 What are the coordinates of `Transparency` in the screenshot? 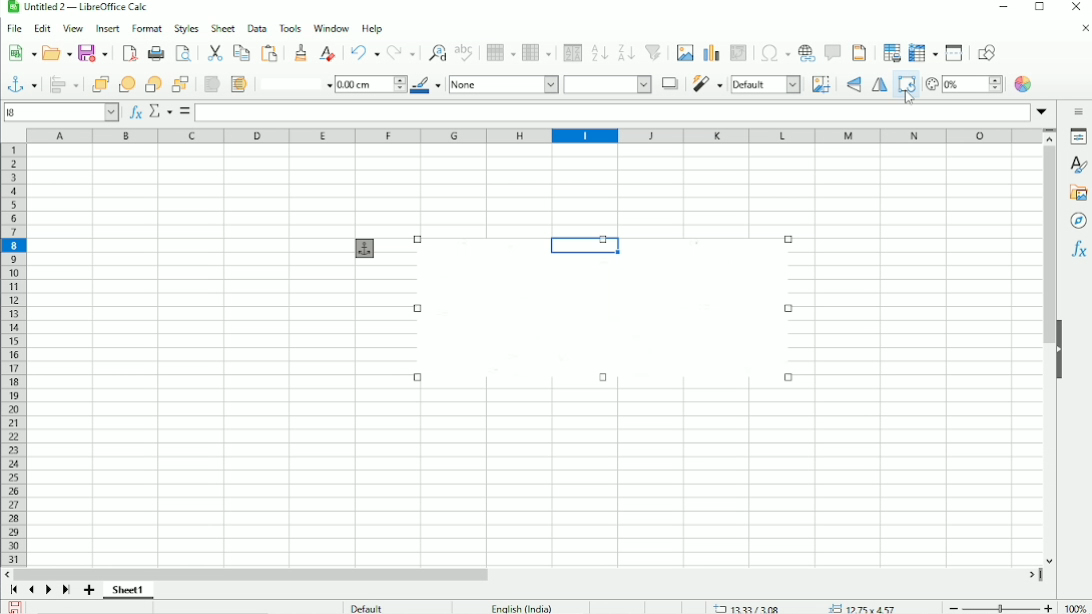 It's located at (964, 85).